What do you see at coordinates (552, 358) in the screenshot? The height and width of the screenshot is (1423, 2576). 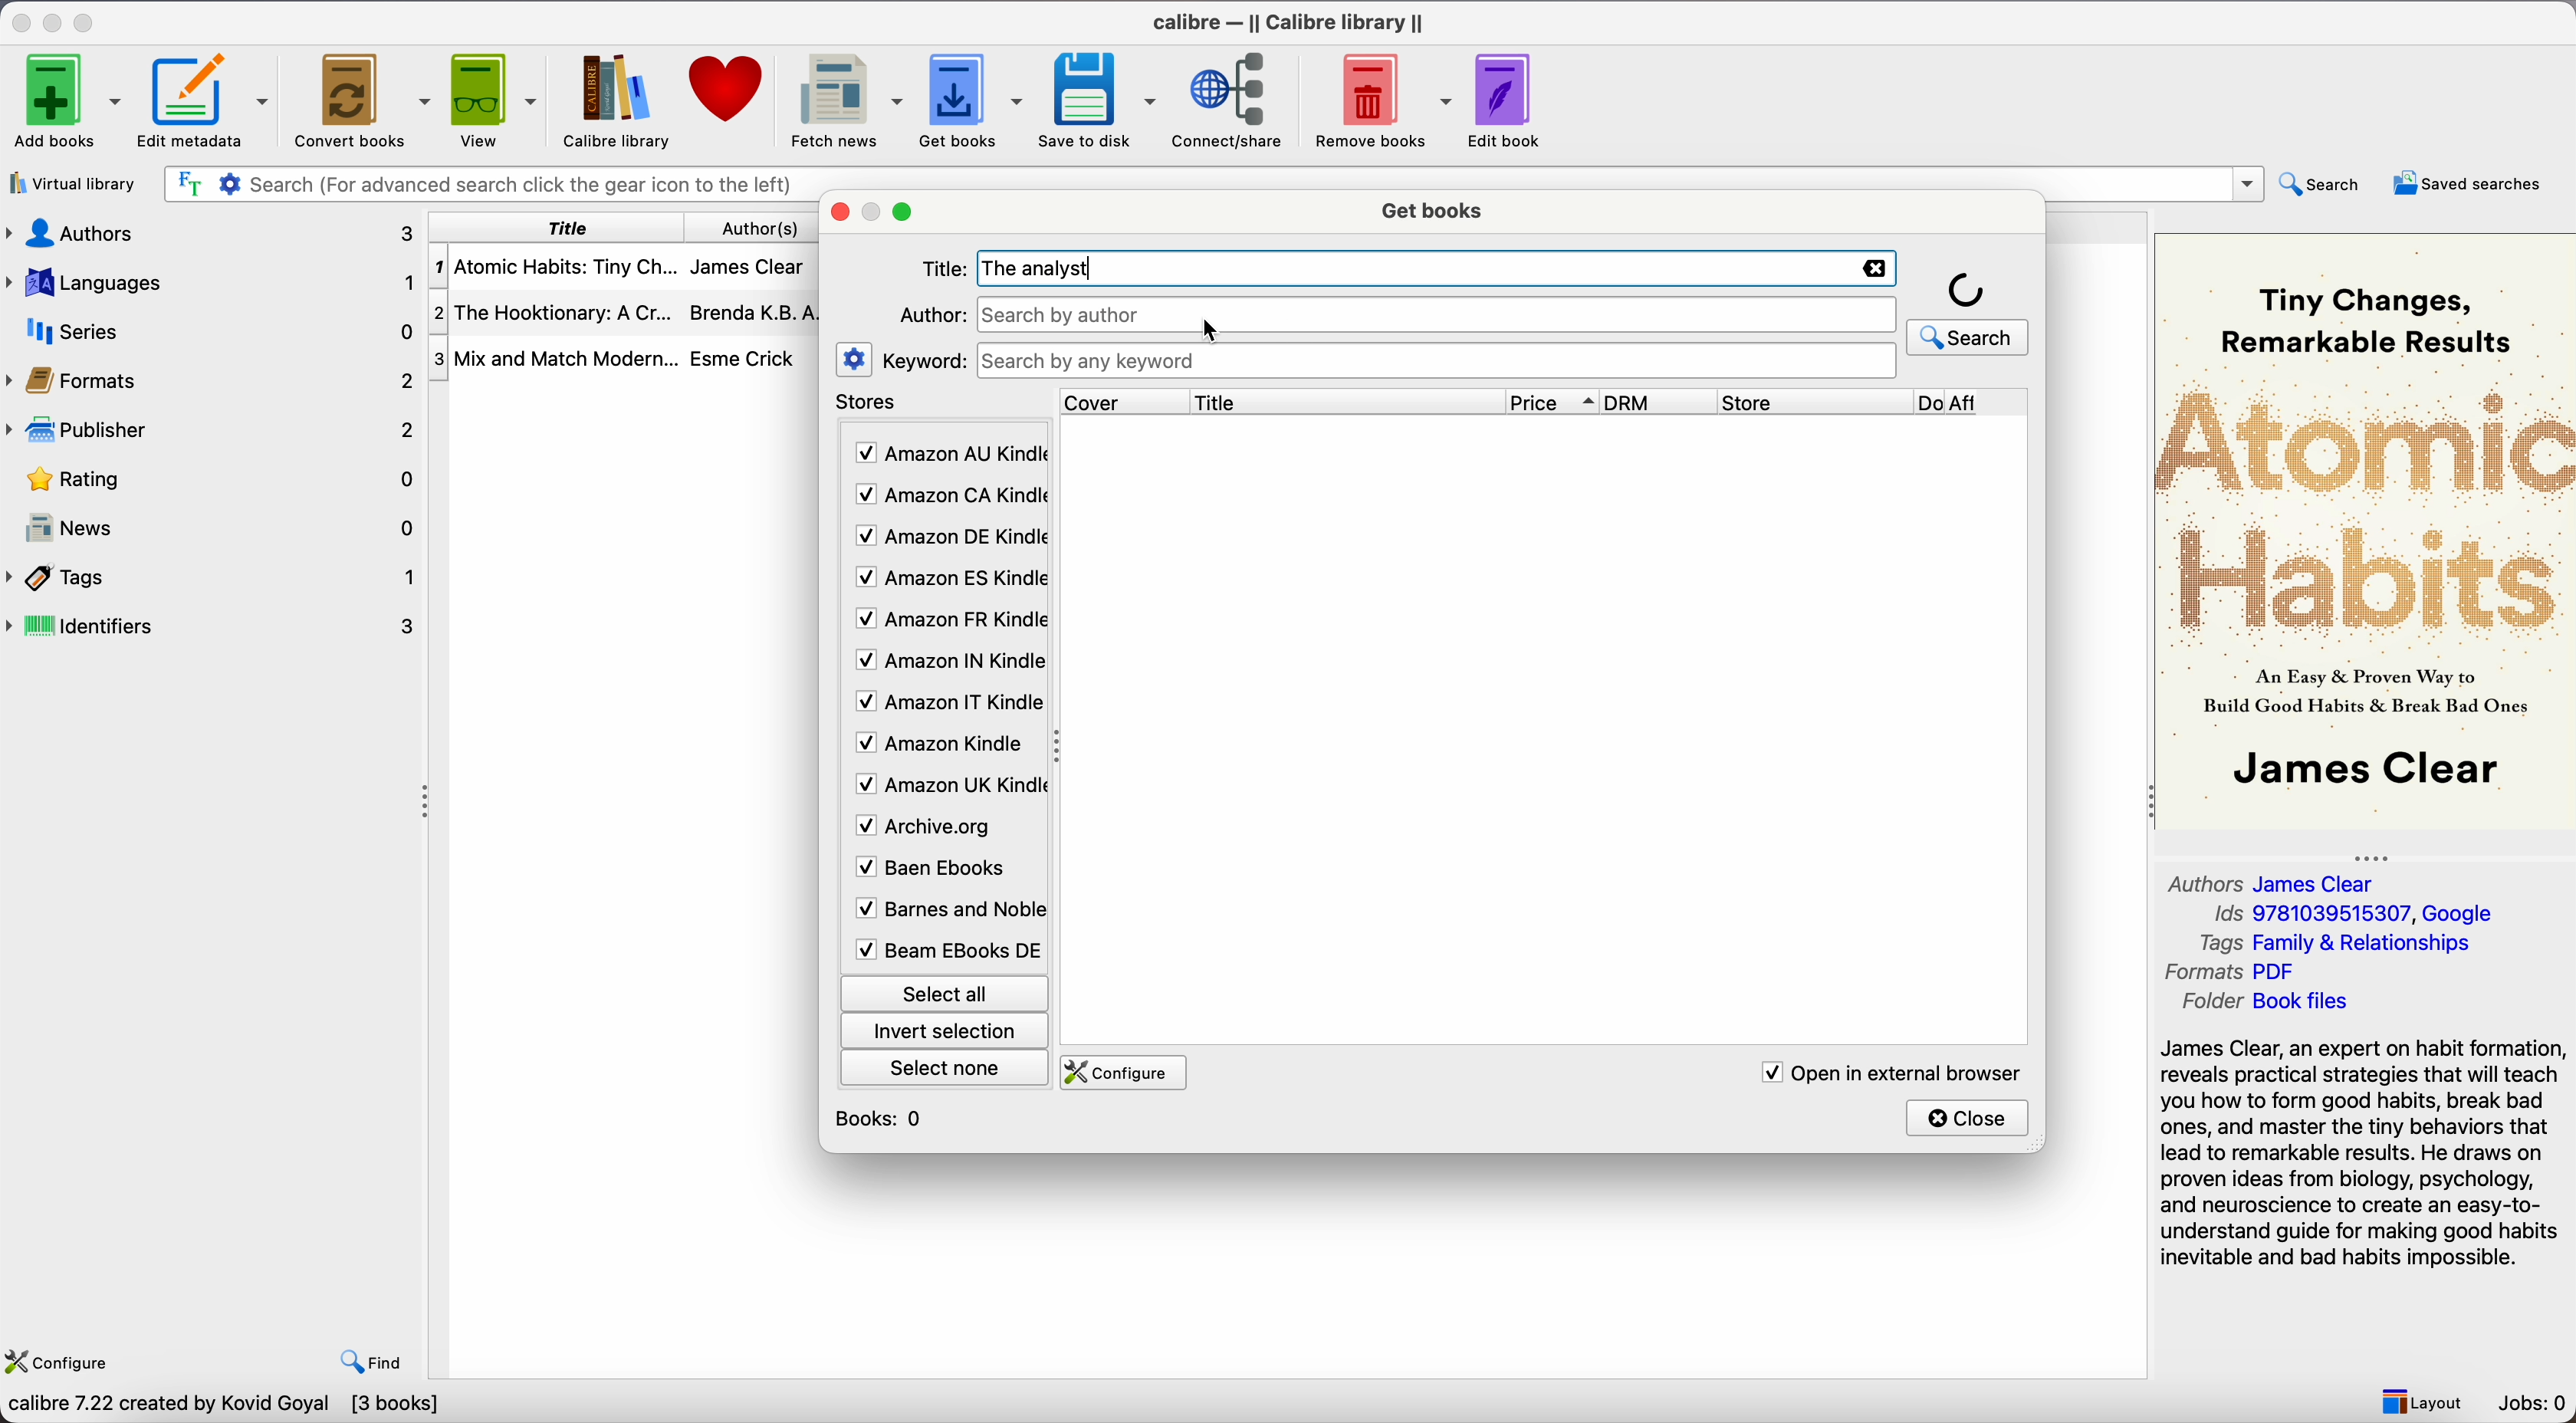 I see `Mix and Mtach Modern...` at bounding box center [552, 358].